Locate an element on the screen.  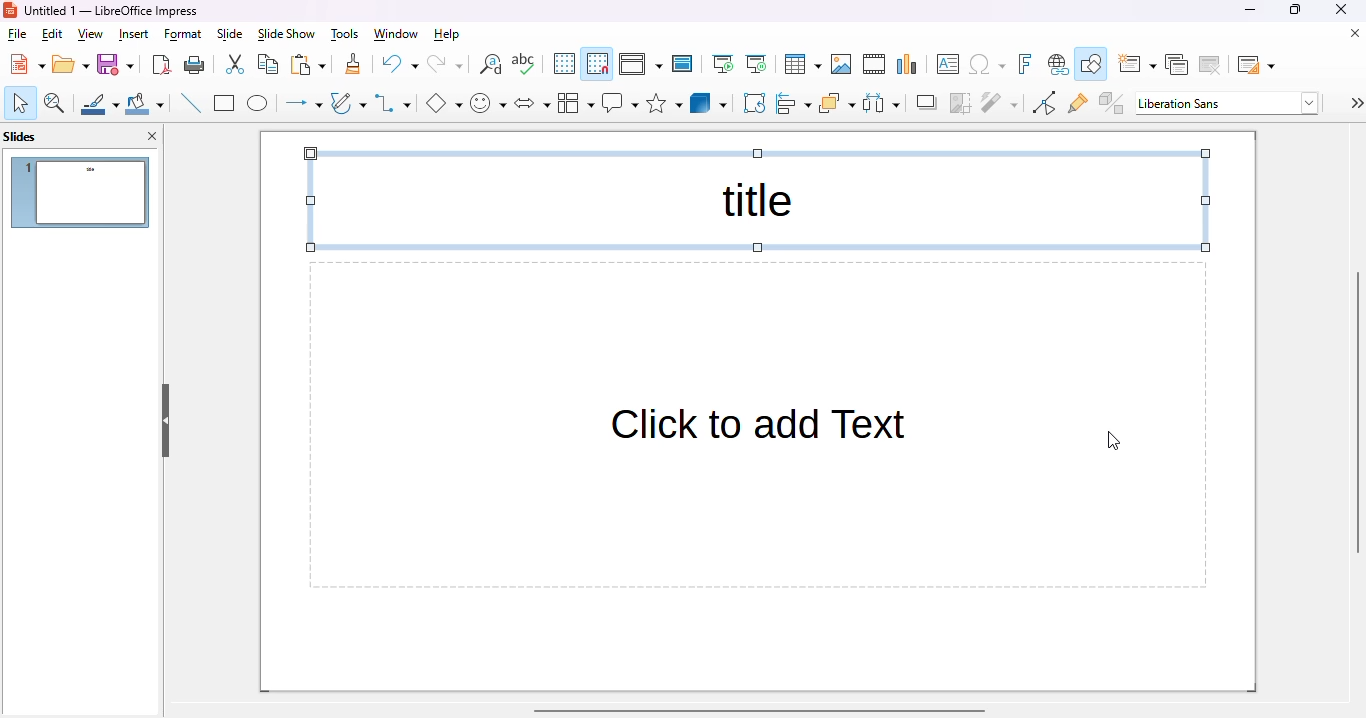
insert is located at coordinates (134, 35).